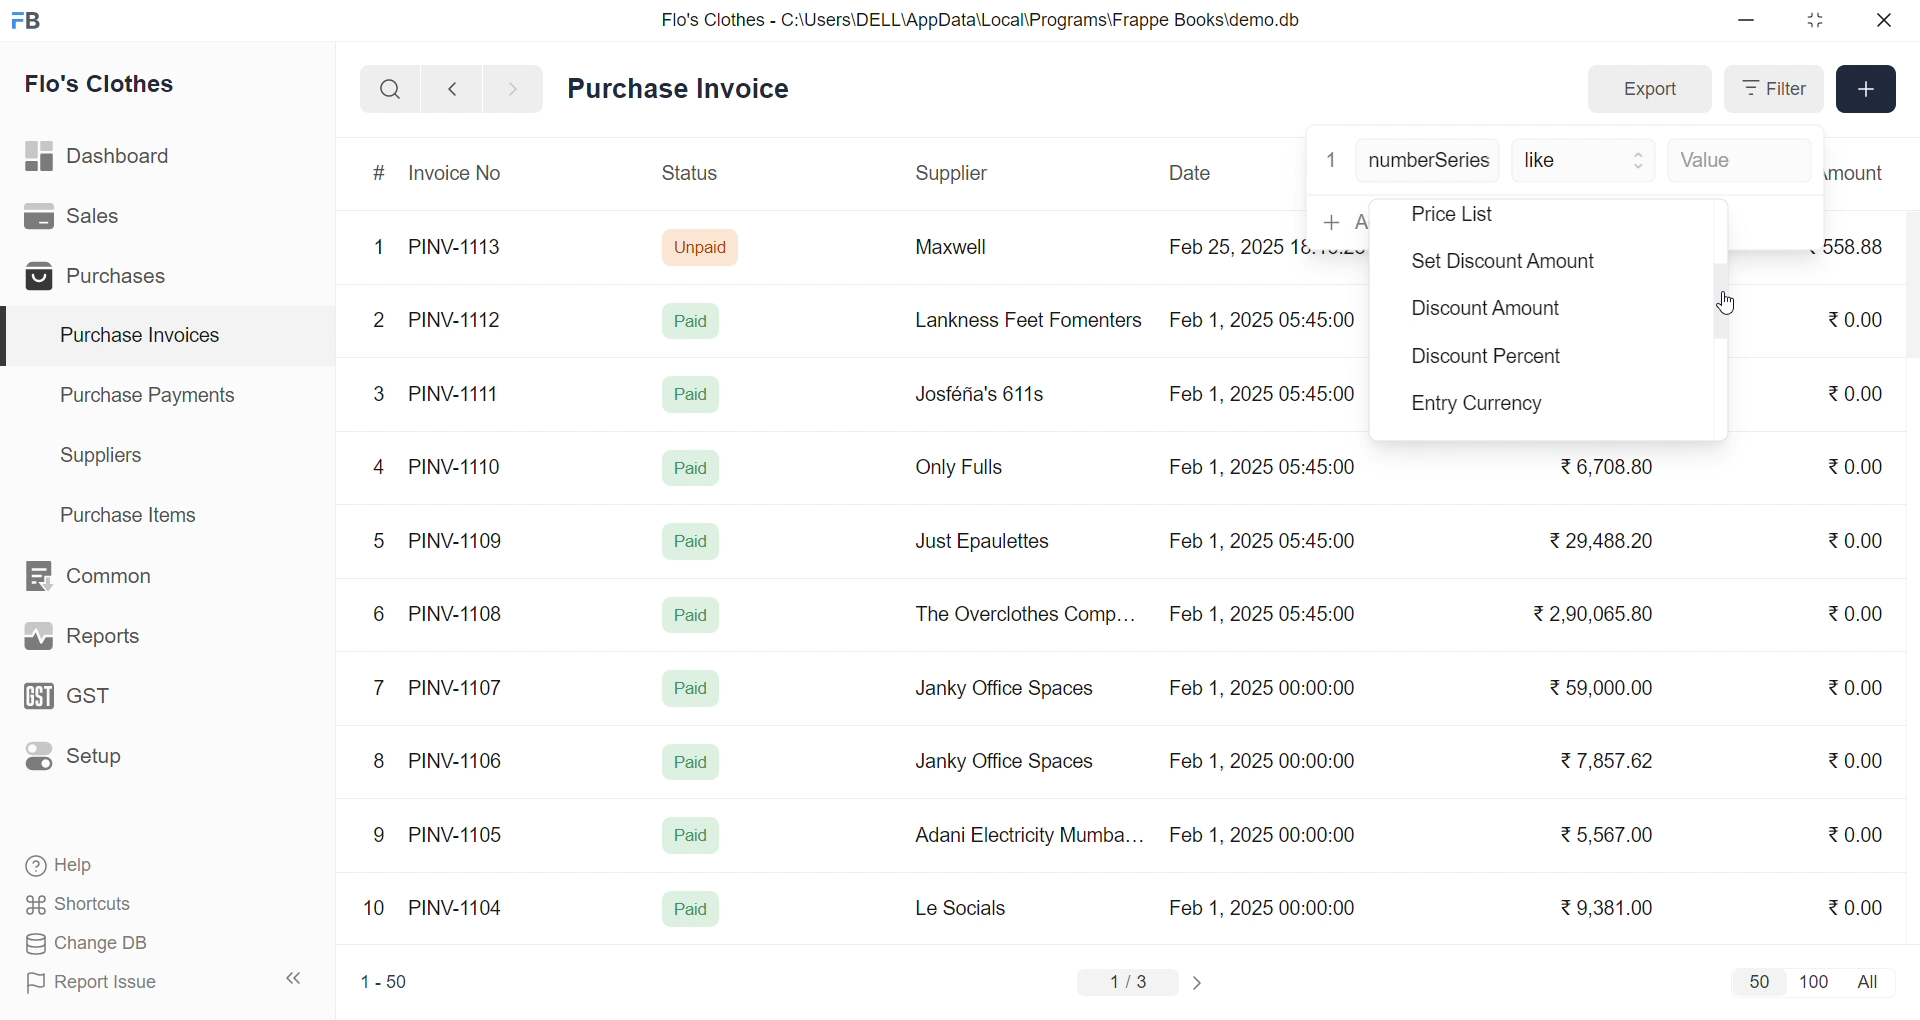 This screenshot has width=1920, height=1020. Describe the element at coordinates (1483, 313) in the screenshot. I see `Discount Amount` at that location.